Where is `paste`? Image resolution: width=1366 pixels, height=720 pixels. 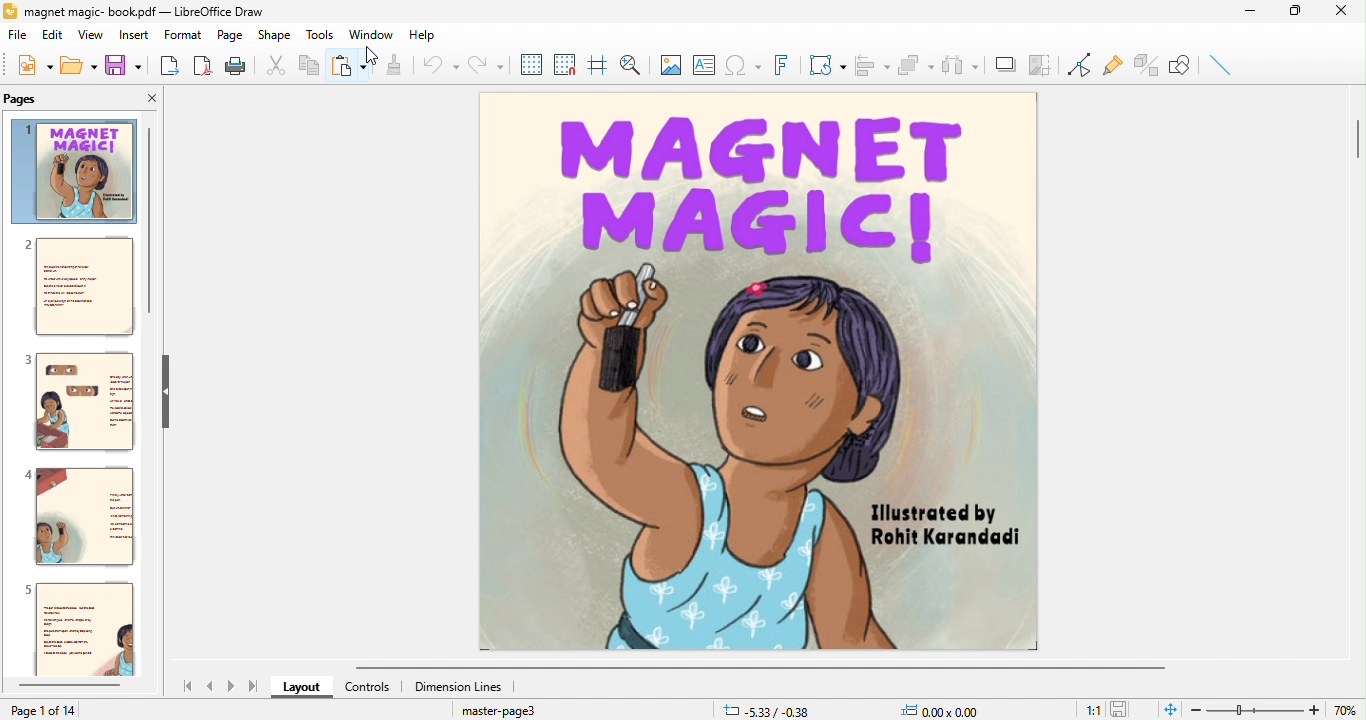
paste is located at coordinates (350, 66).